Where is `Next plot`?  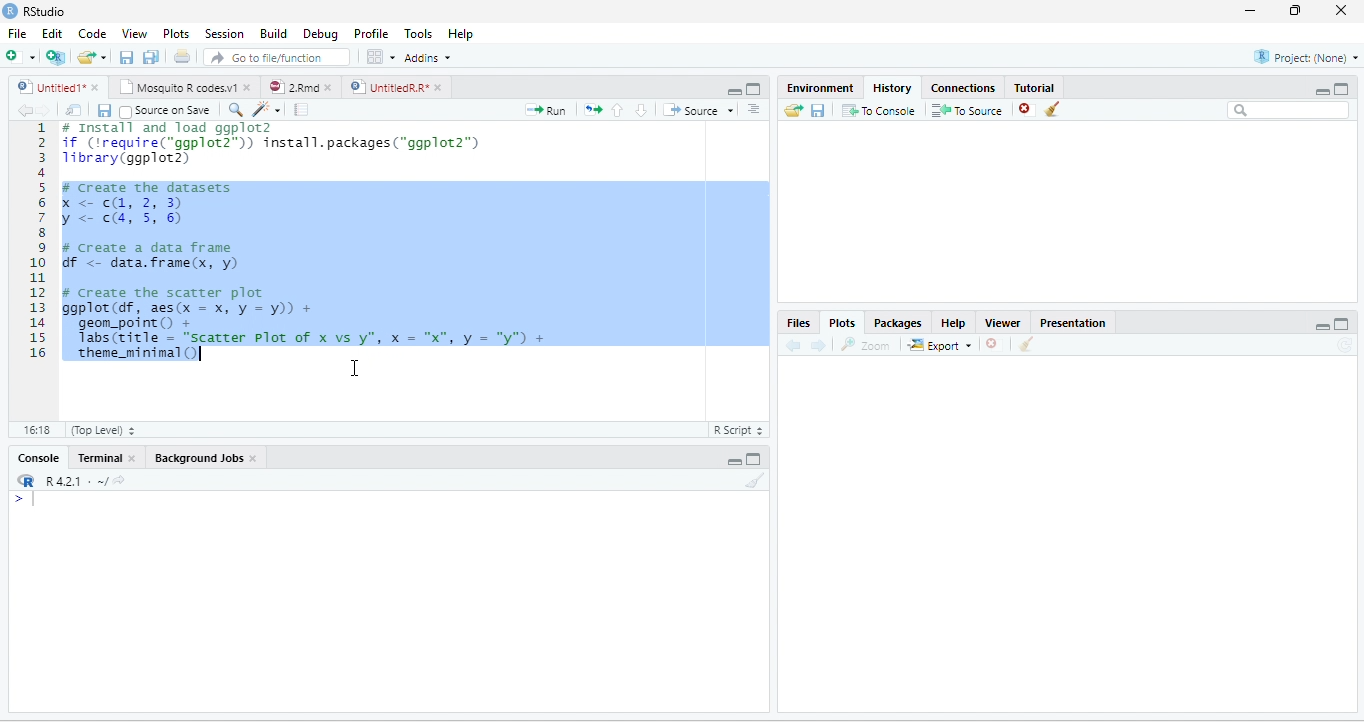 Next plot is located at coordinates (818, 345).